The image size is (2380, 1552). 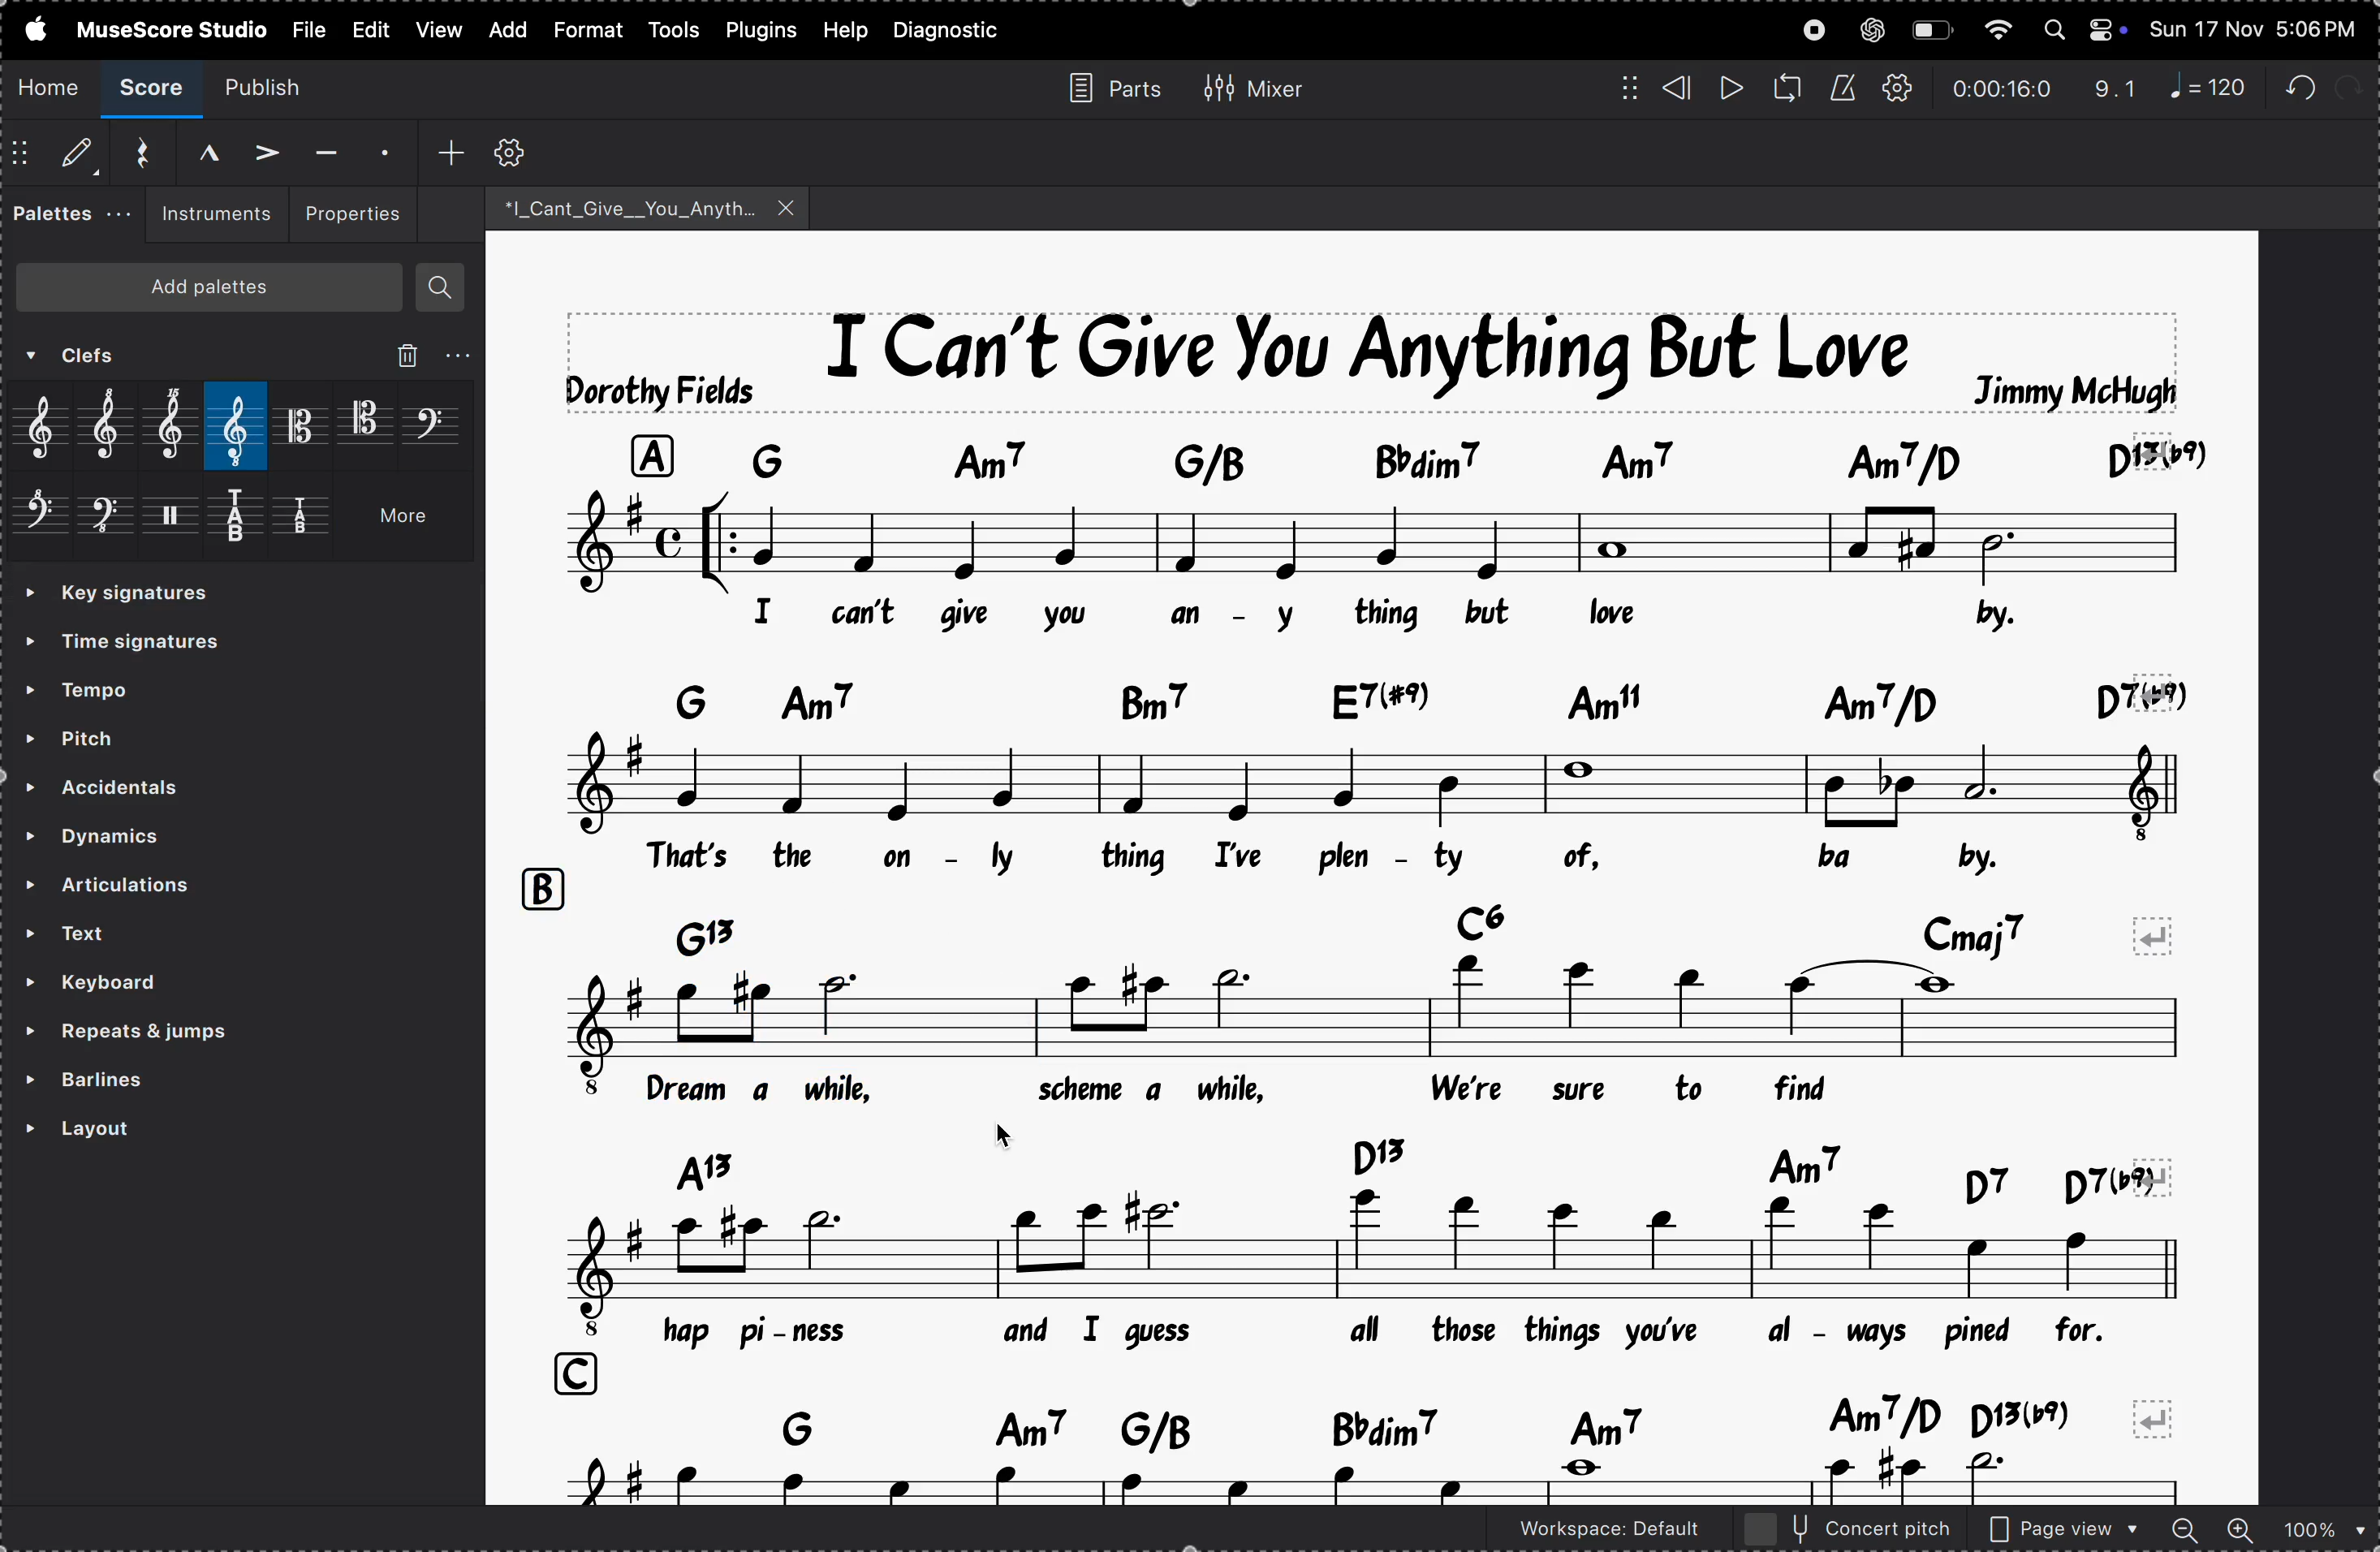 What do you see at coordinates (404, 355) in the screenshot?
I see `delete` at bounding box center [404, 355].